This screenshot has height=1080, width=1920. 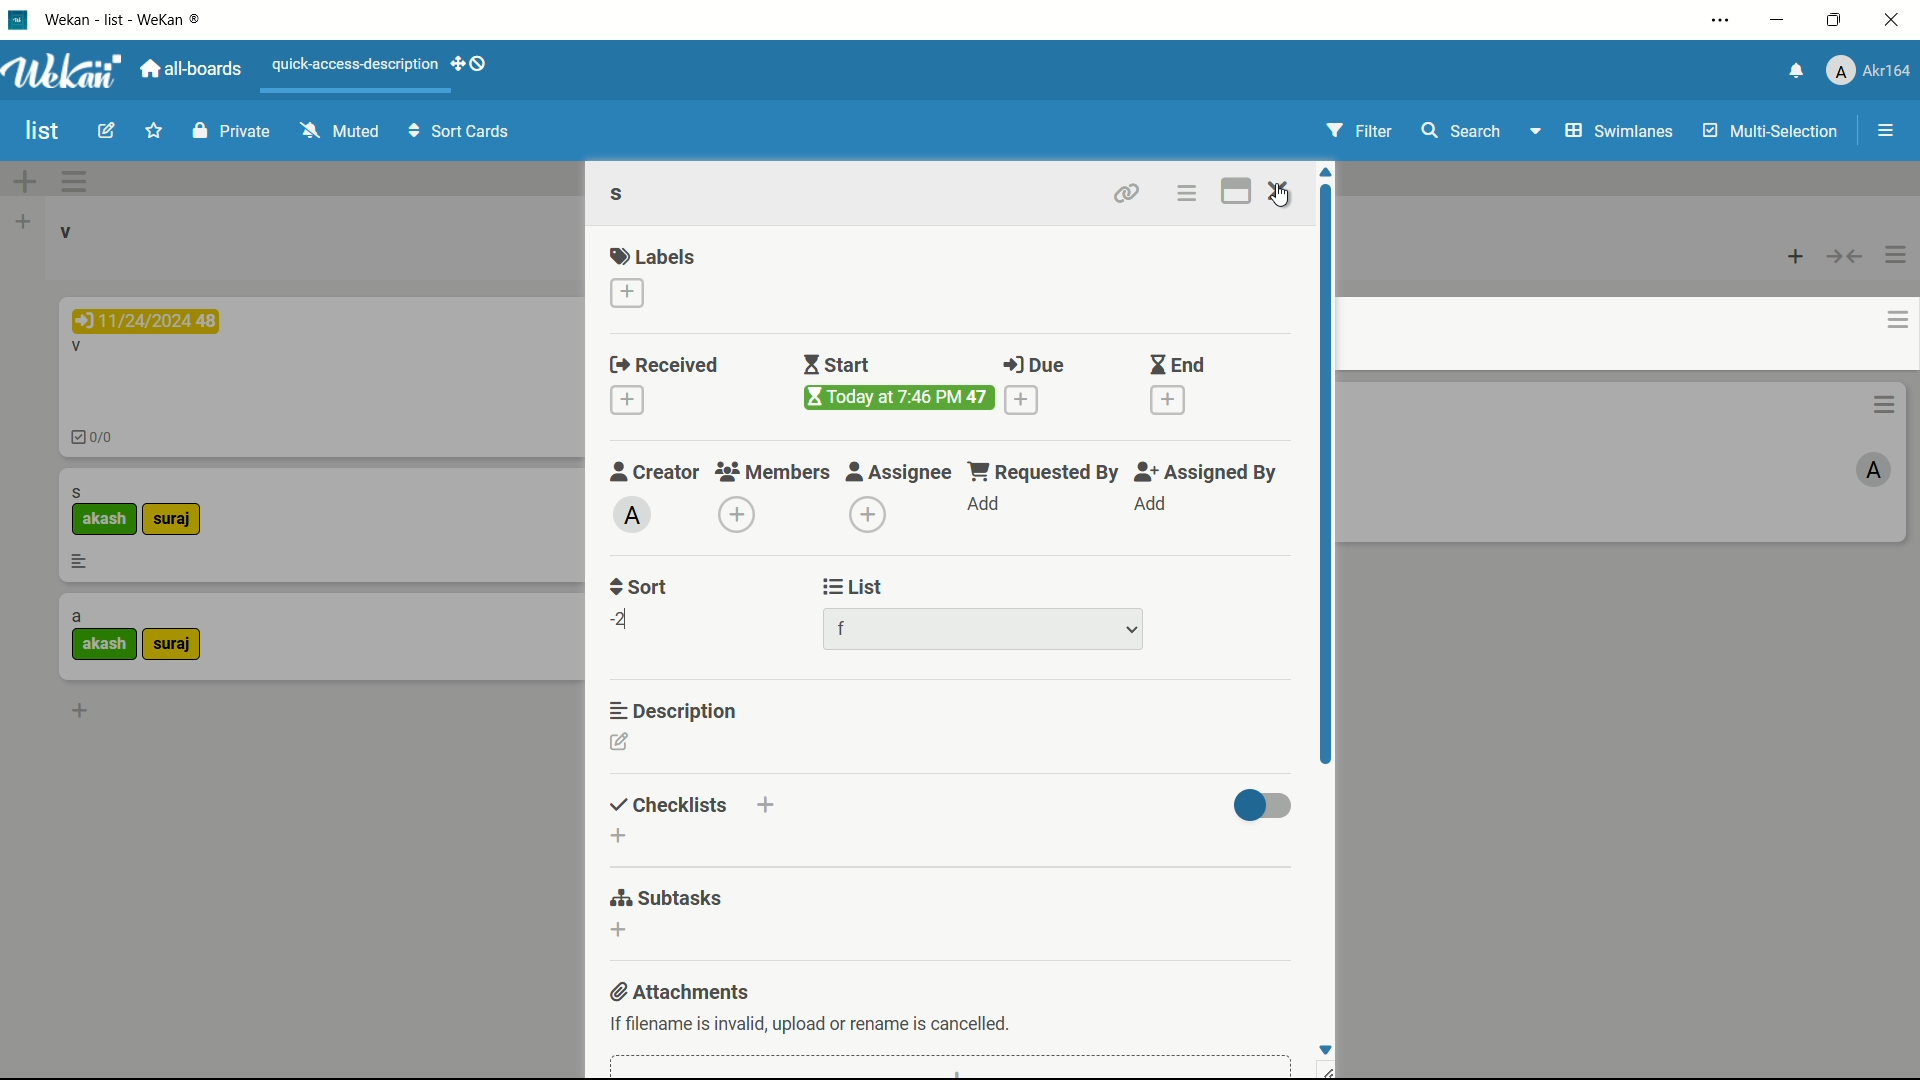 I want to click on multi selection, so click(x=1773, y=133).